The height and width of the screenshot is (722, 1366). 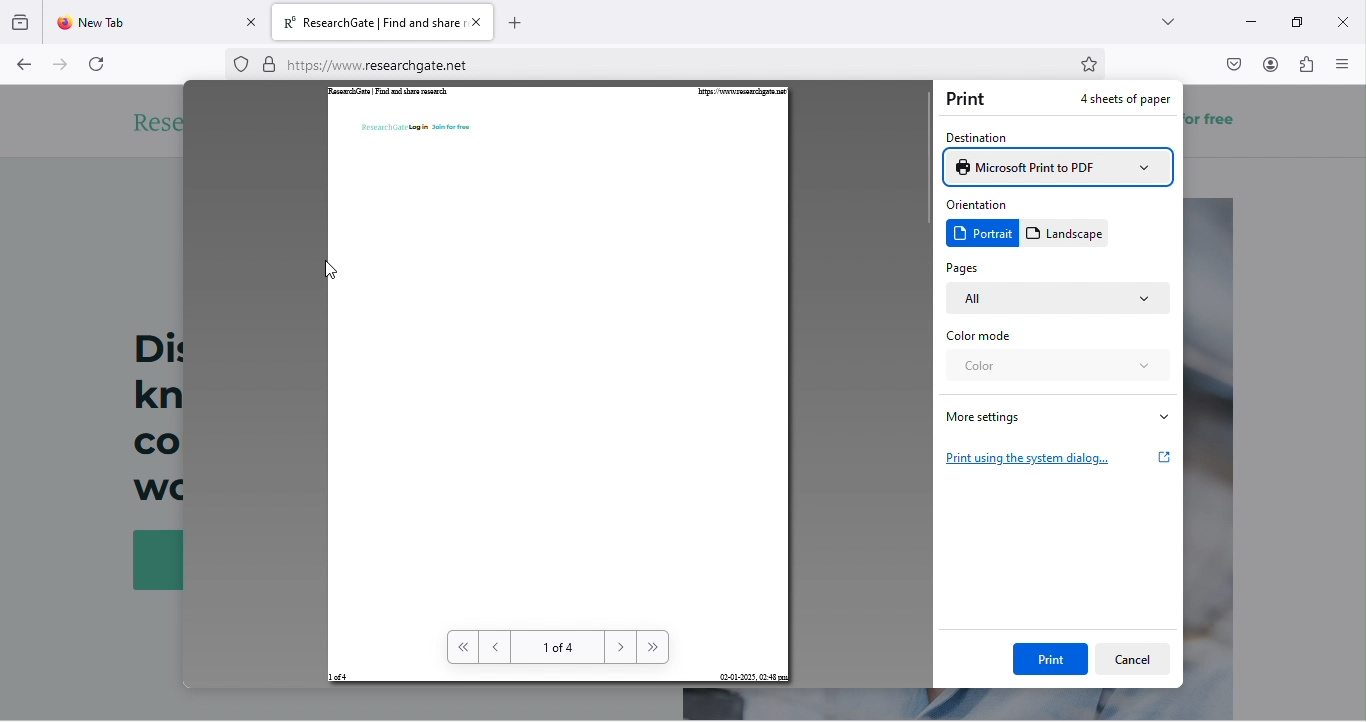 I want to click on orientation, so click(x=981, y=203).